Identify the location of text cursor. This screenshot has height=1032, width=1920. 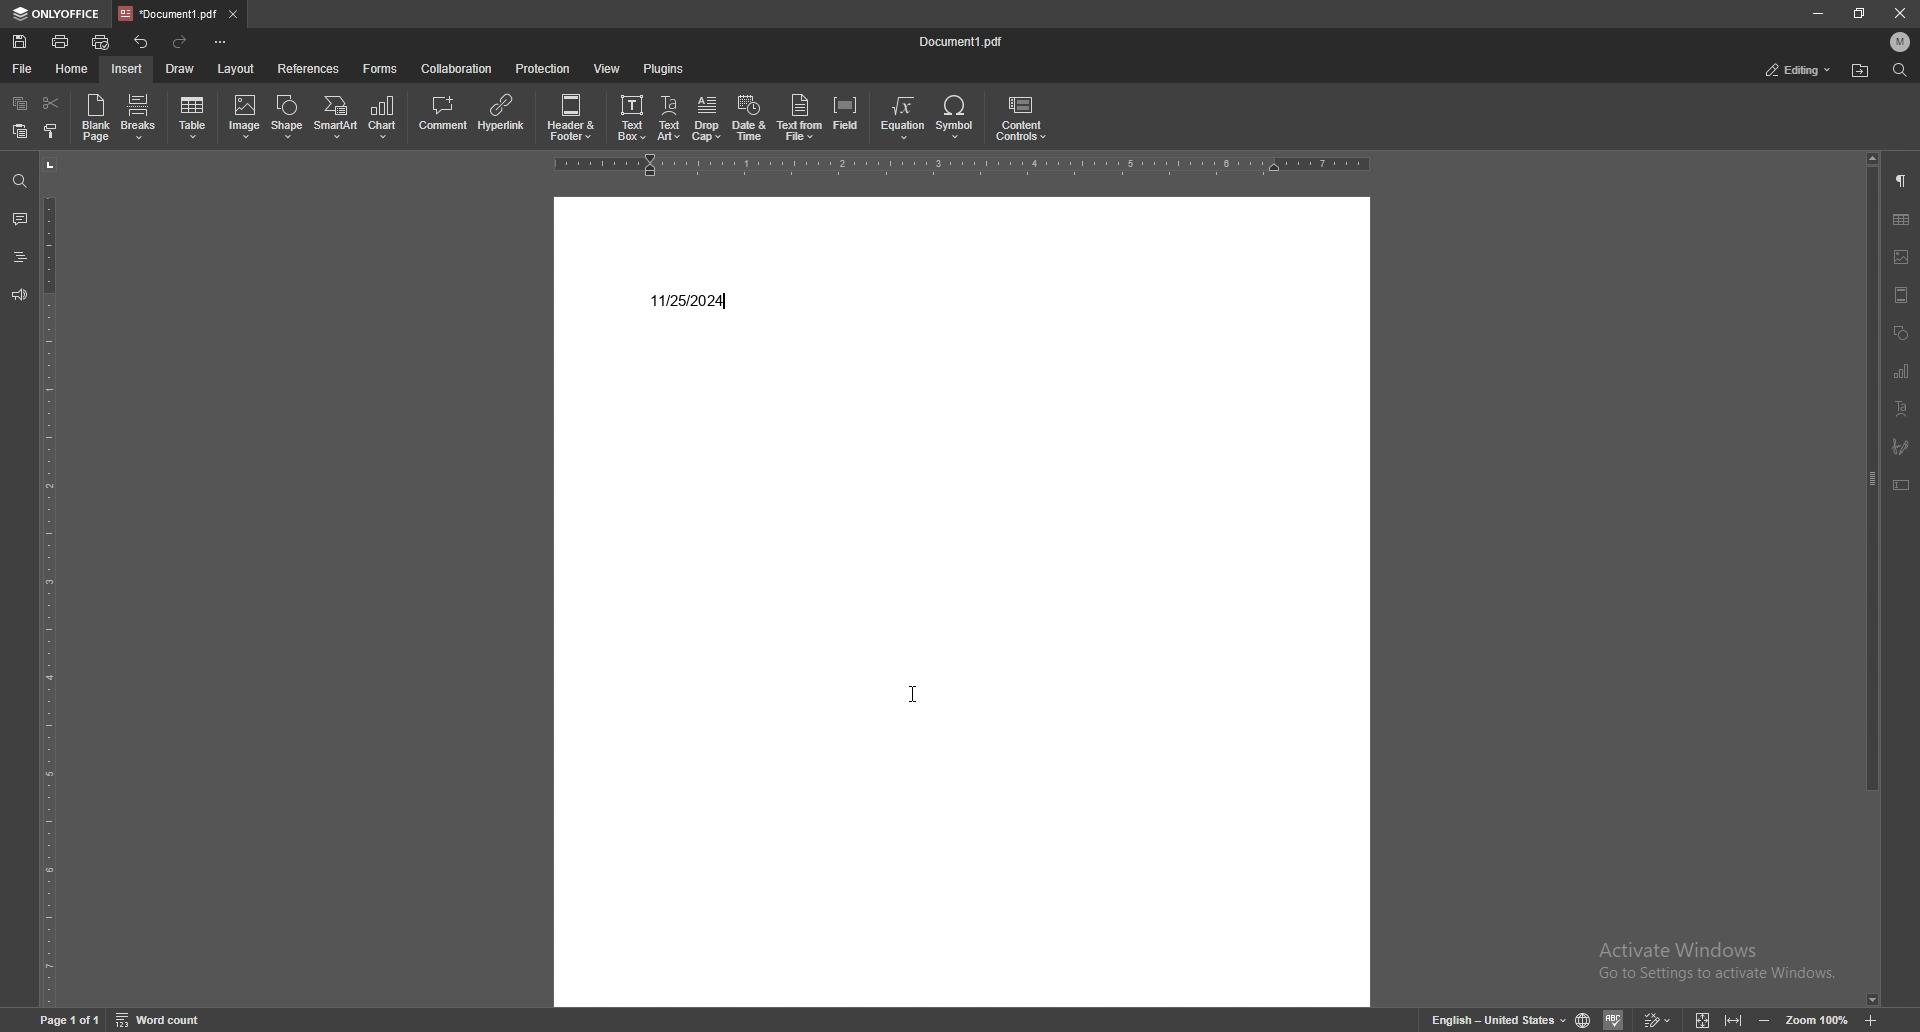
(746, 296).